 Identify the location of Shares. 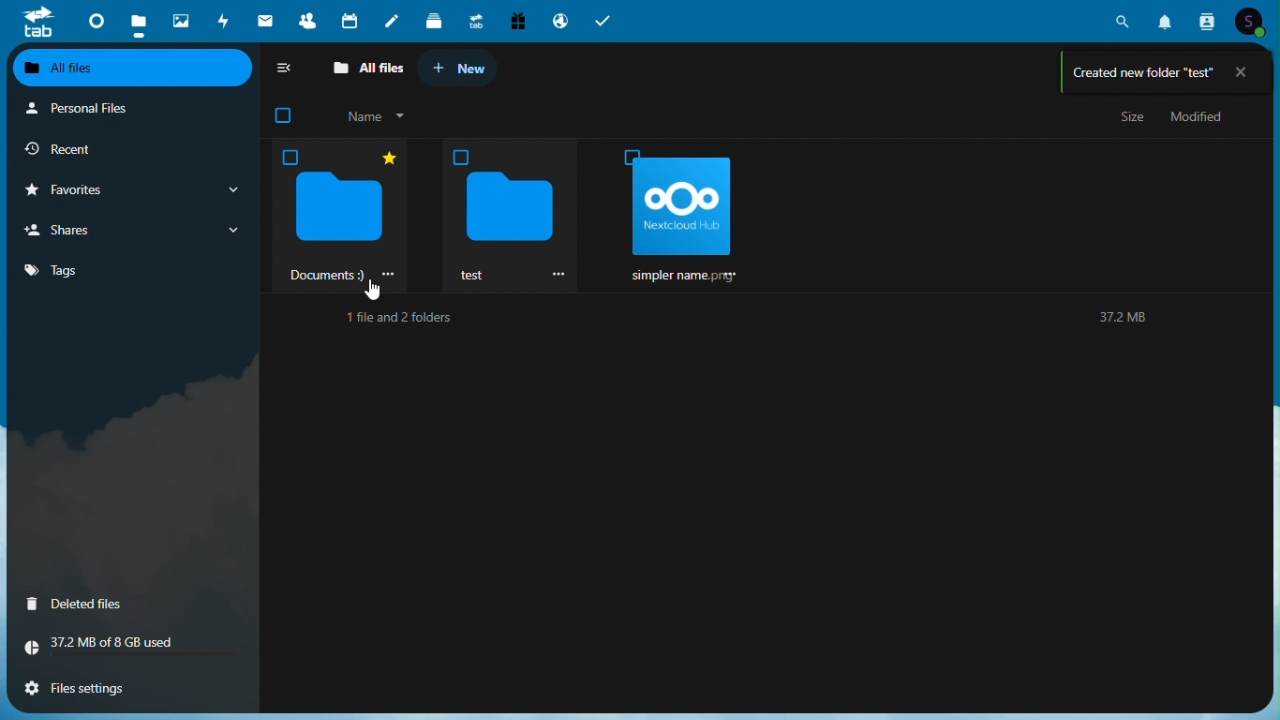
(128, 230).